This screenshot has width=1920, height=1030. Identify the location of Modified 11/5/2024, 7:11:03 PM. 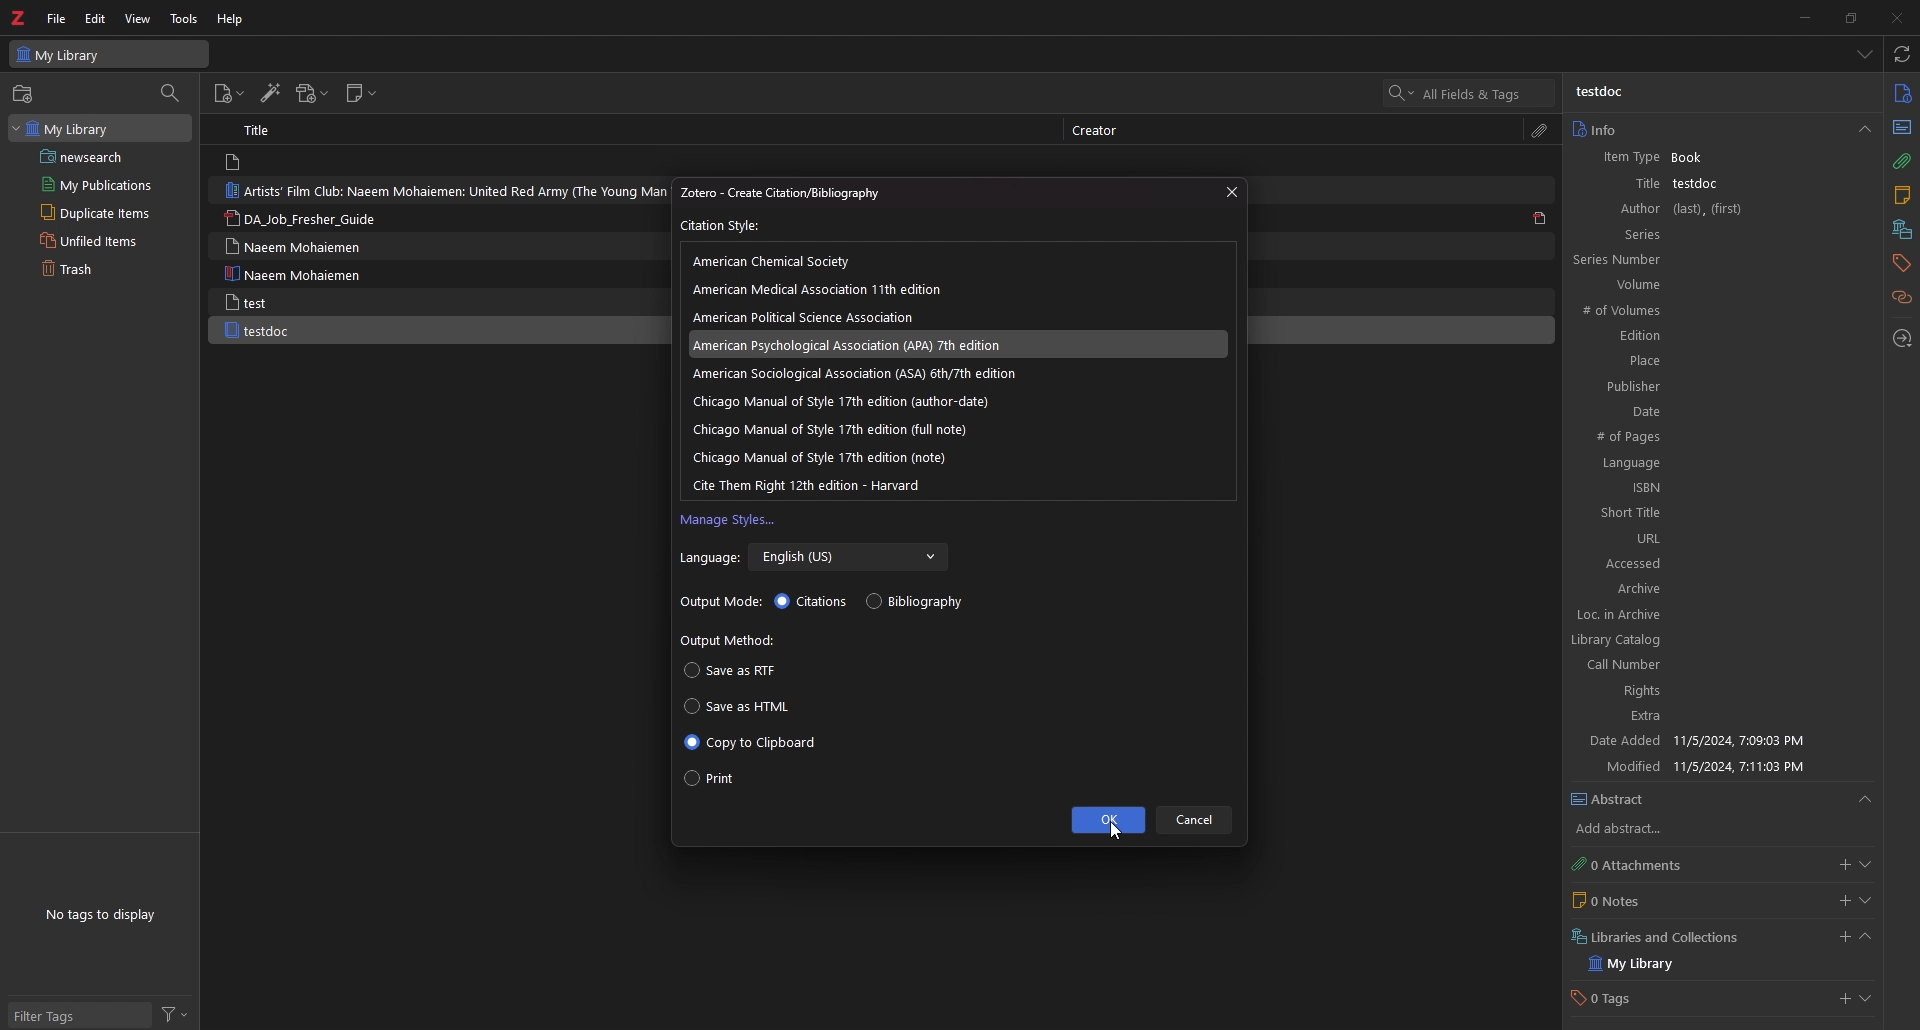
(1718, 766).